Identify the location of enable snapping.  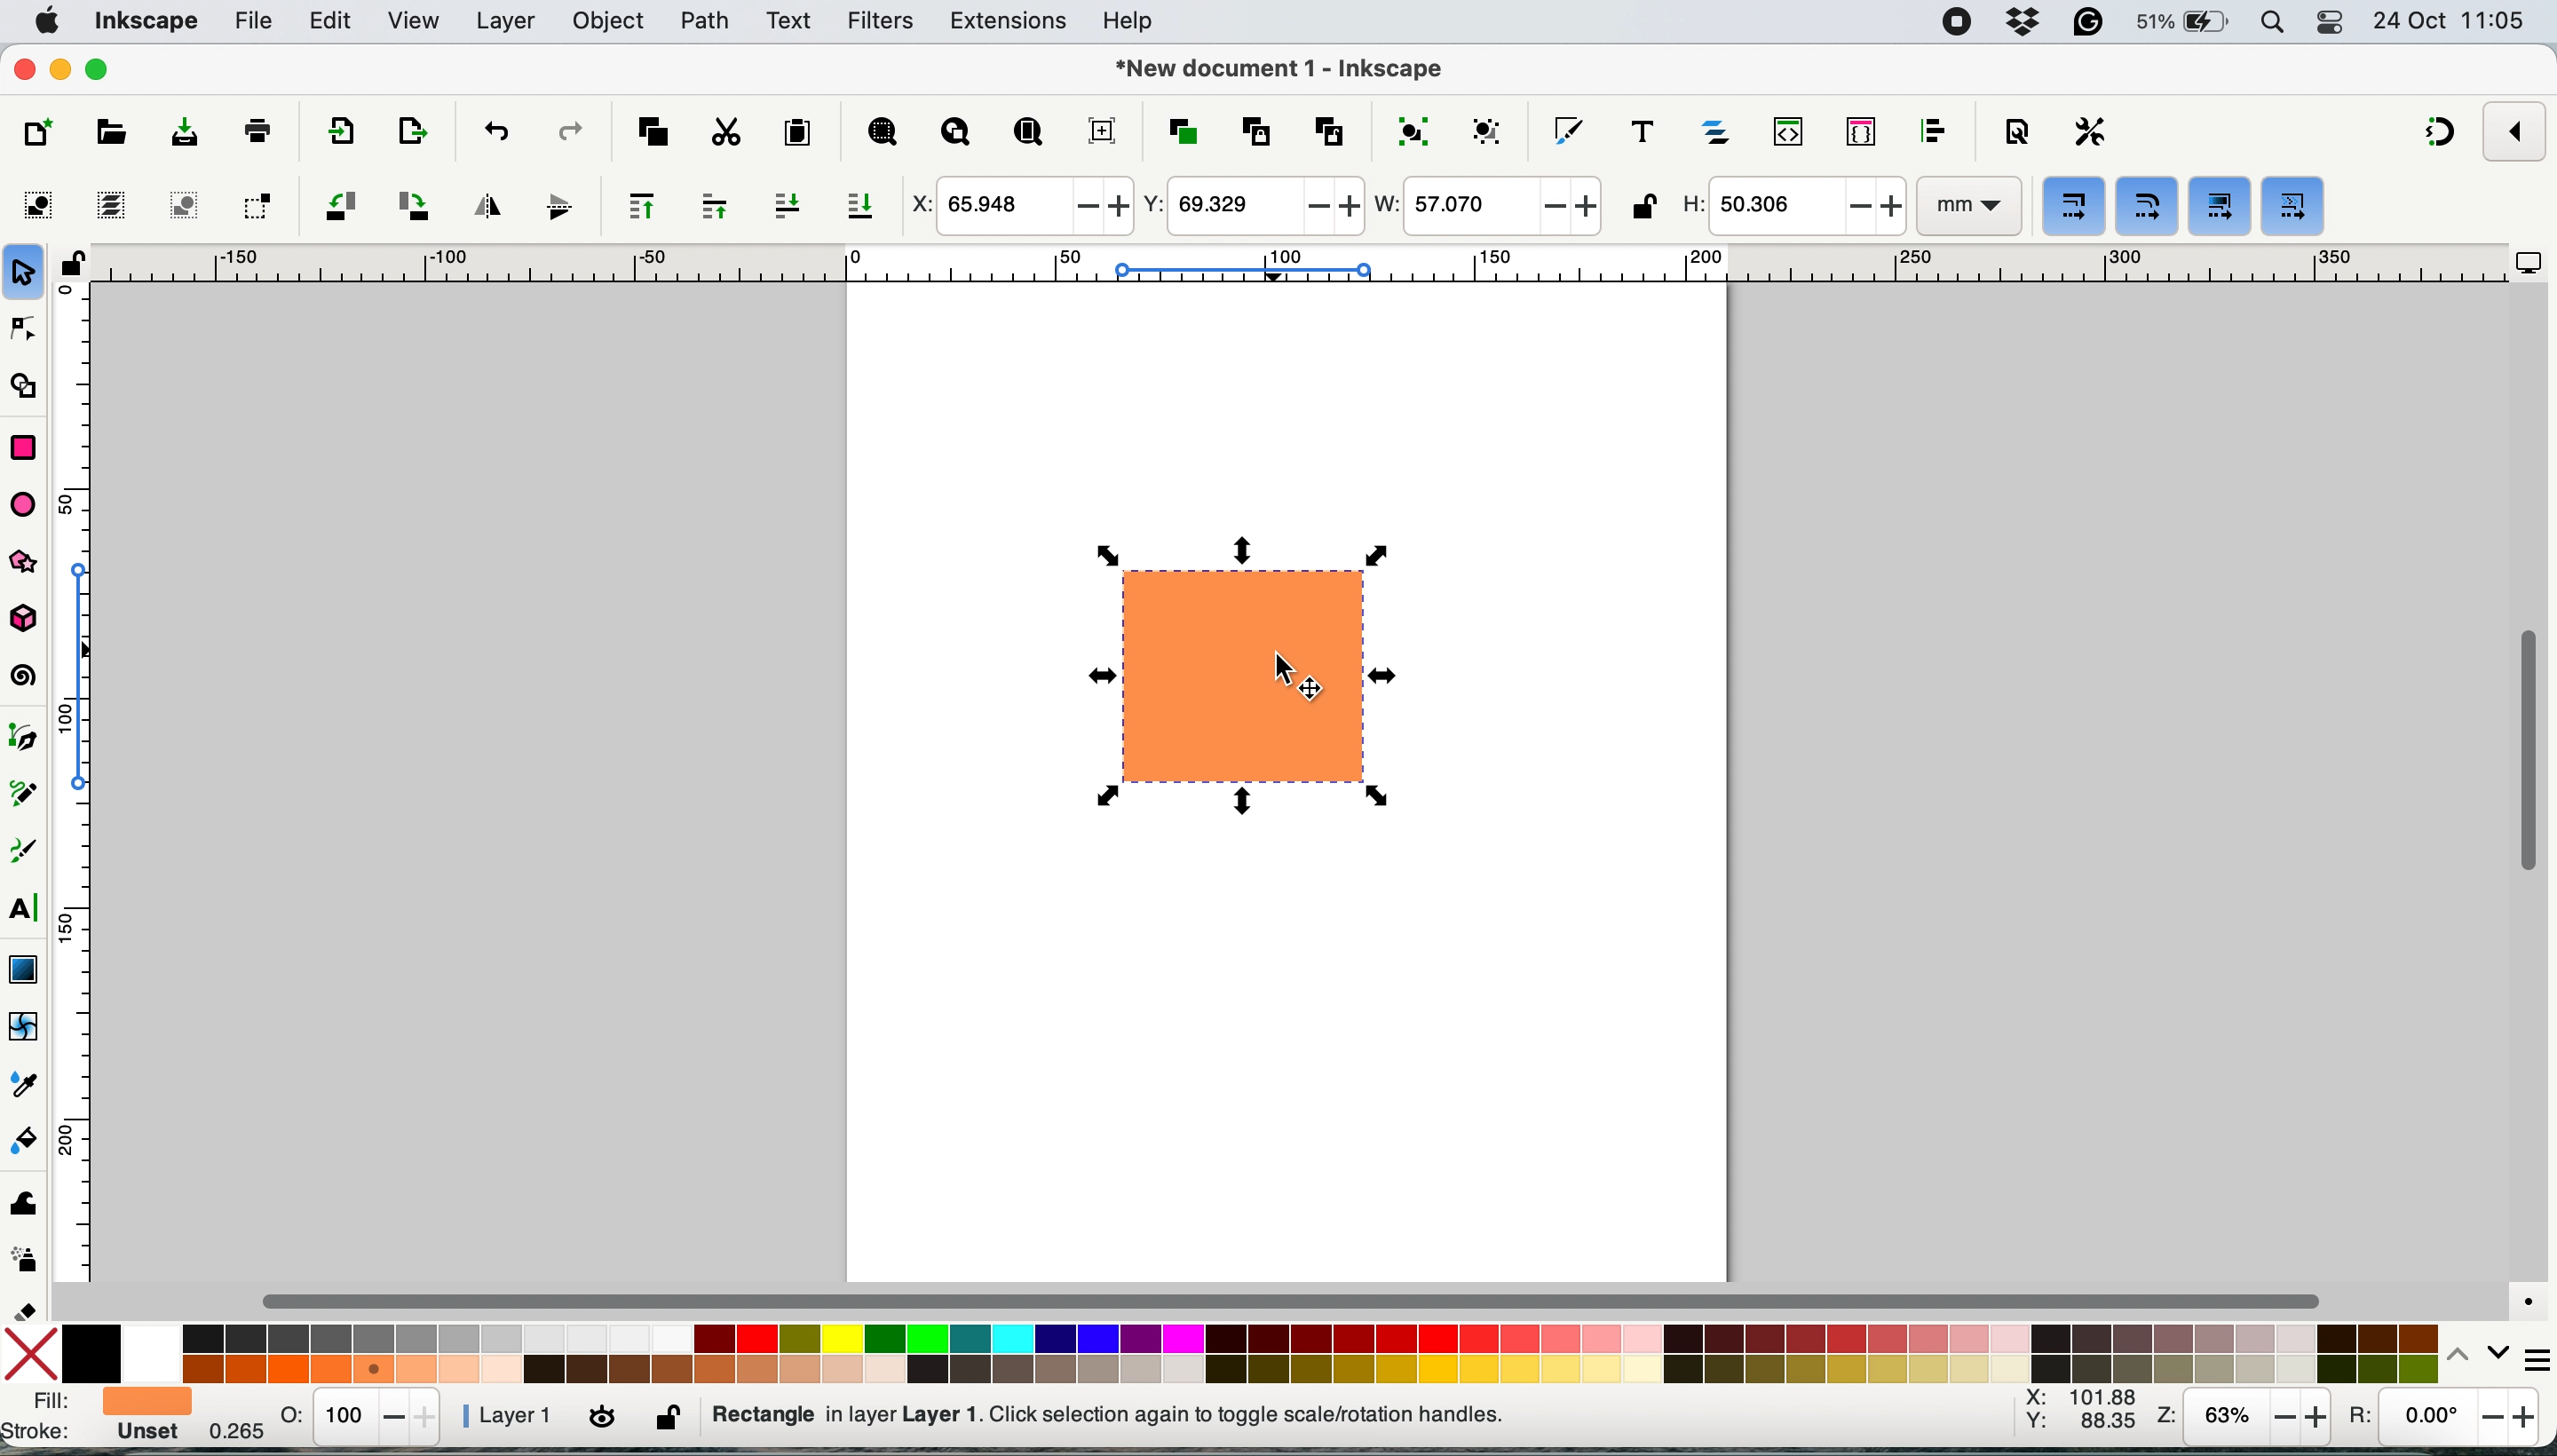
(2516, 130).